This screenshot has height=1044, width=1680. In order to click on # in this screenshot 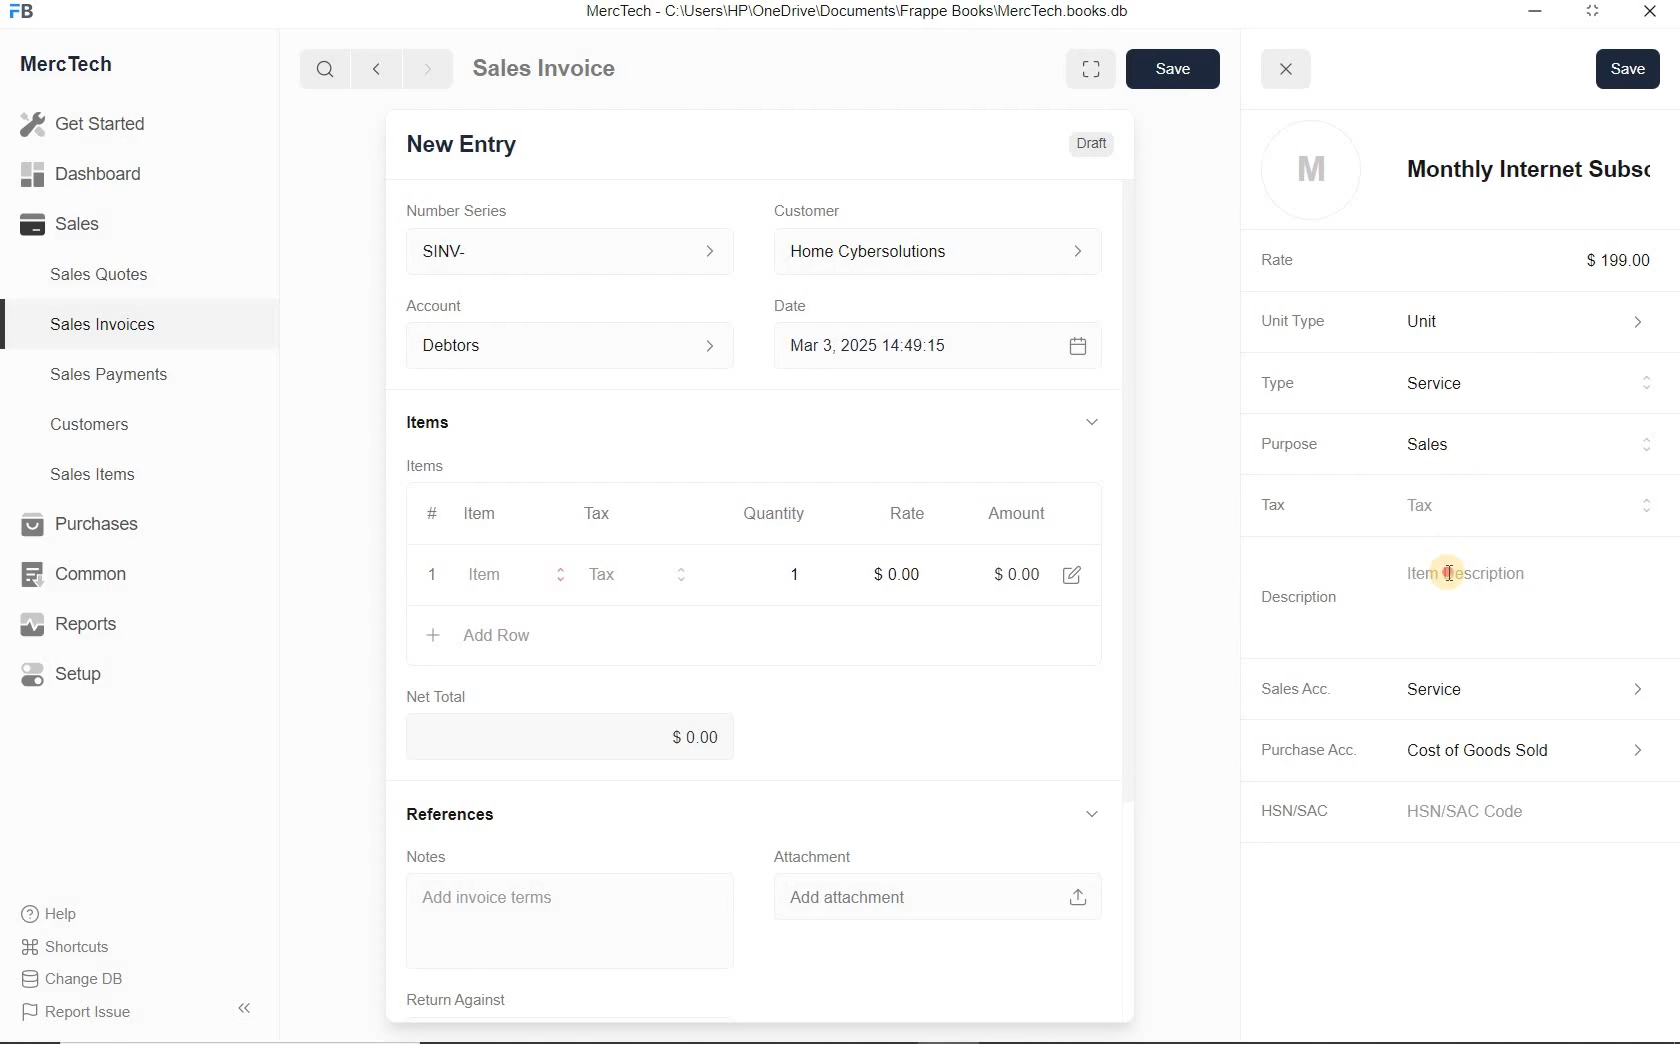, I will do `click(649, 513)`.